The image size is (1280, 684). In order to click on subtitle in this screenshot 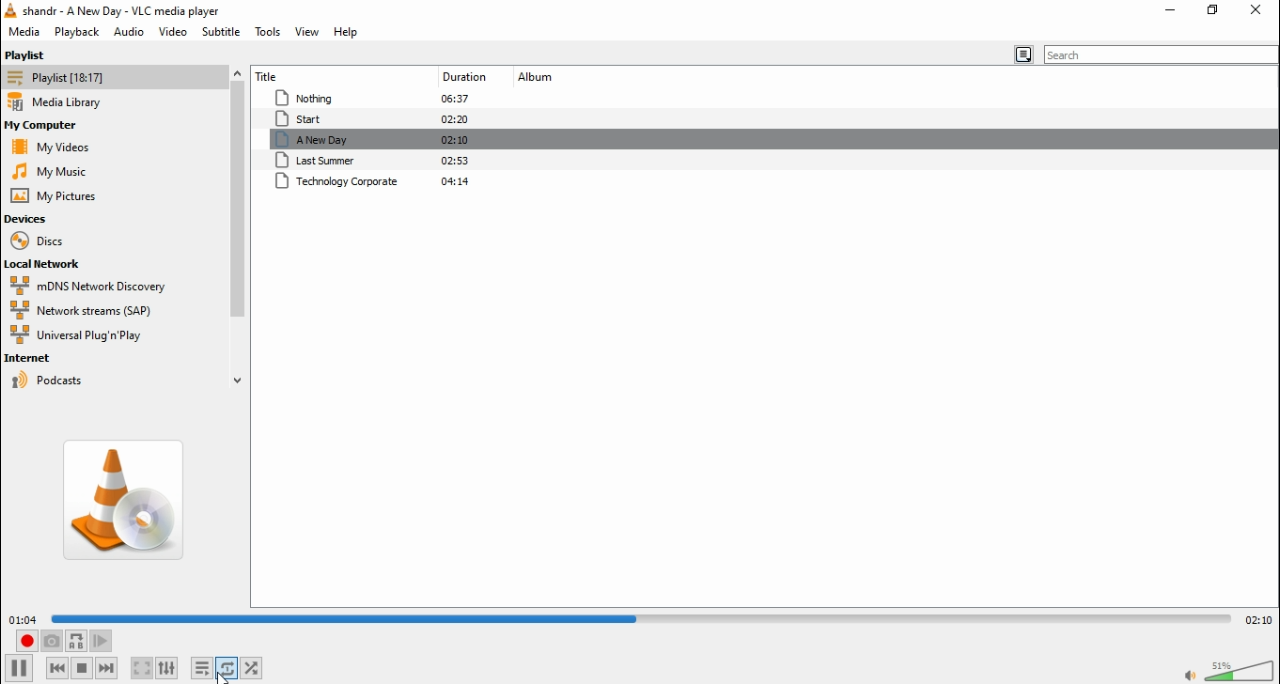, I will do `click(220, 32)`.